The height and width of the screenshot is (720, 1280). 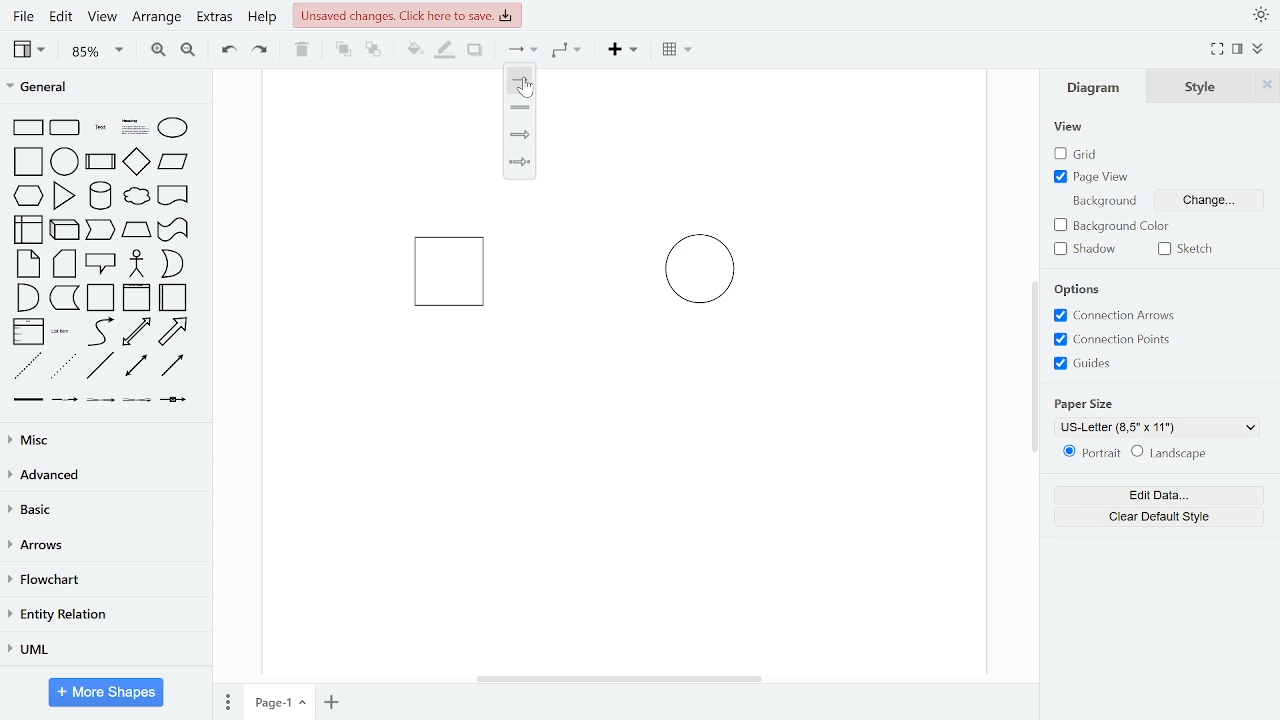 What do you see at coordinates (30, 231) in the screenshot?
I see `internal storage` at bounding box center [30, 231].